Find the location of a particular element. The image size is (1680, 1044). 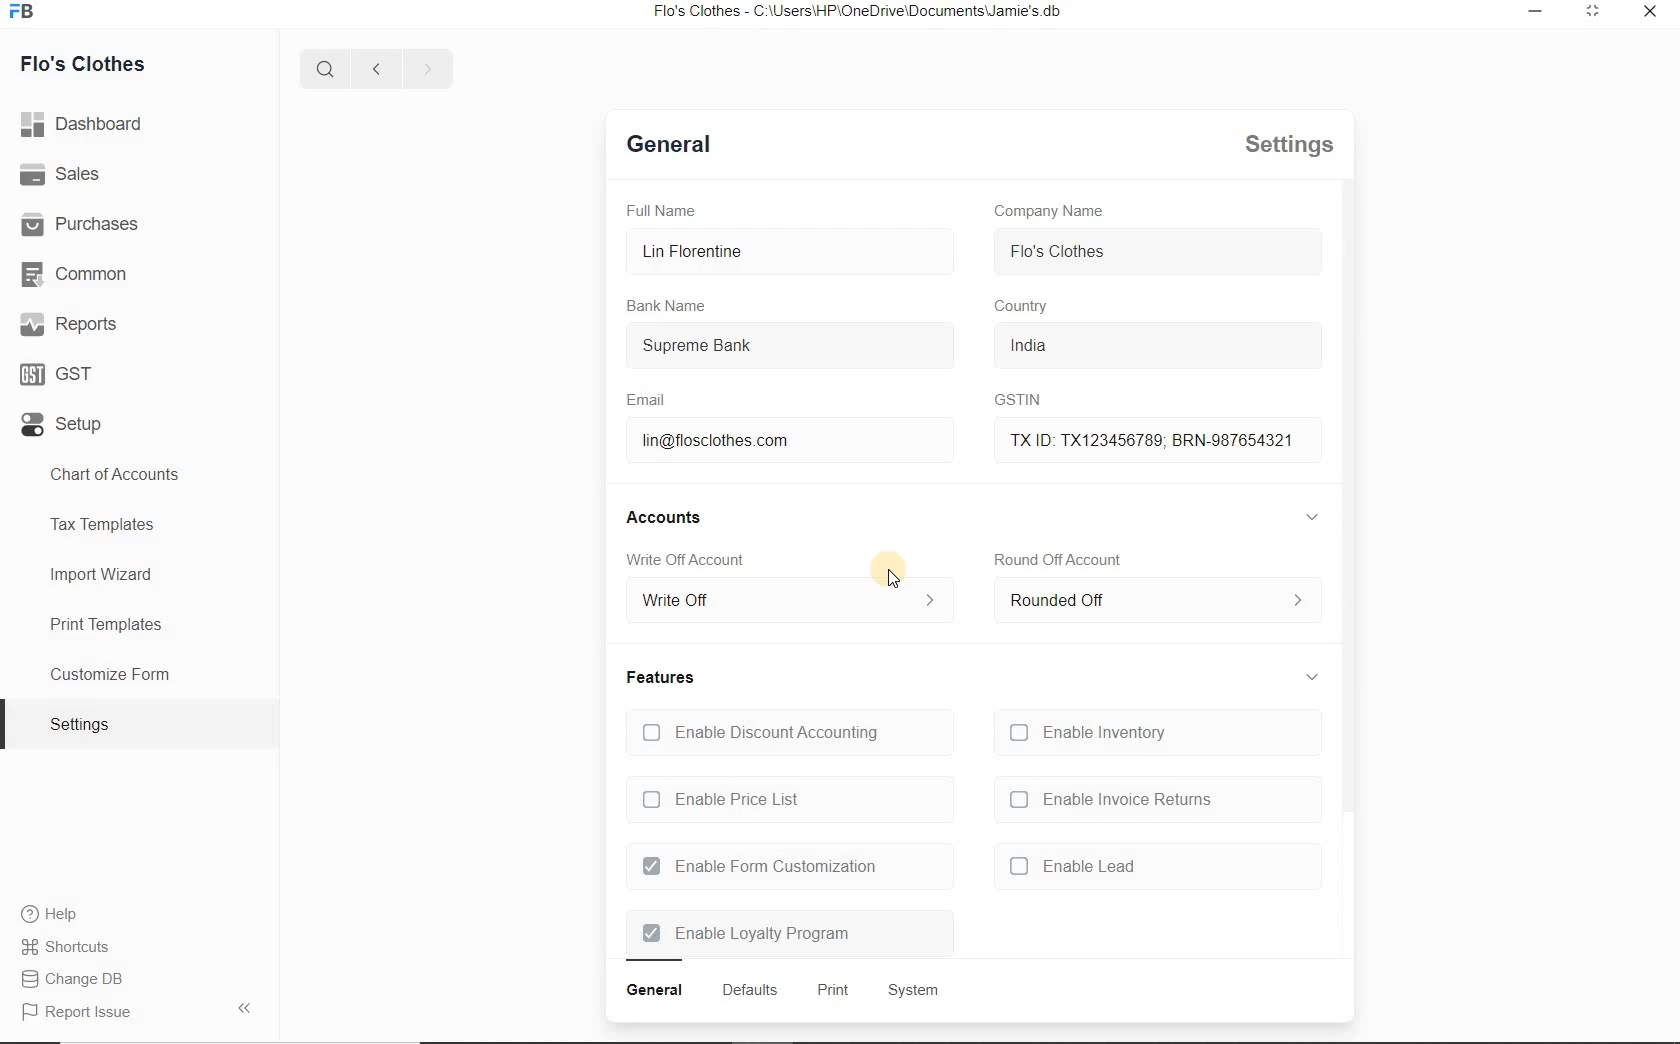

Sales is located at coordinates (60, 173).